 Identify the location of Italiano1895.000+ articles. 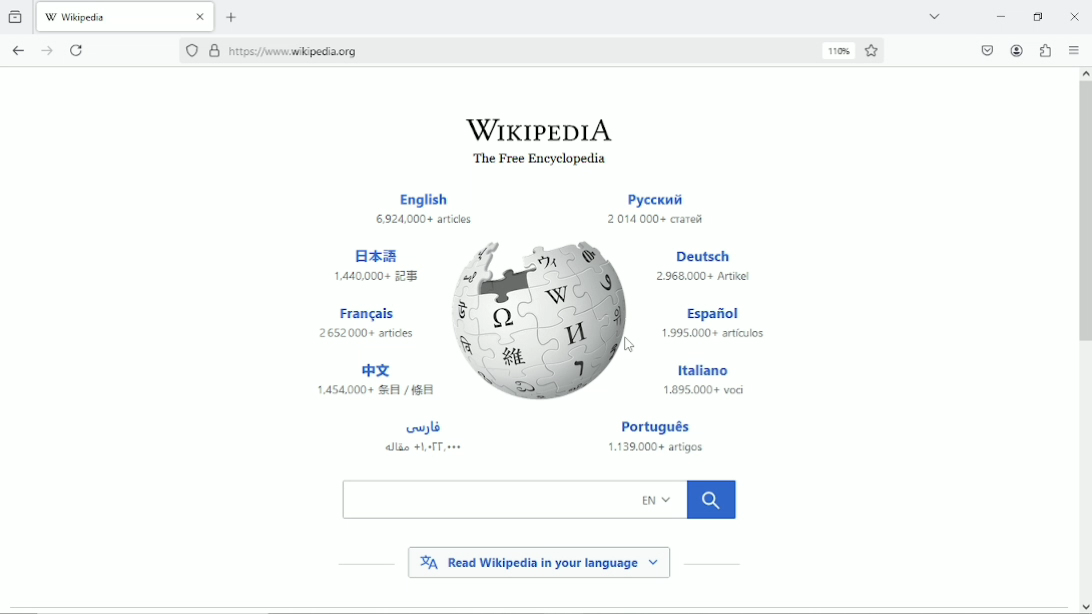
(704, 377).